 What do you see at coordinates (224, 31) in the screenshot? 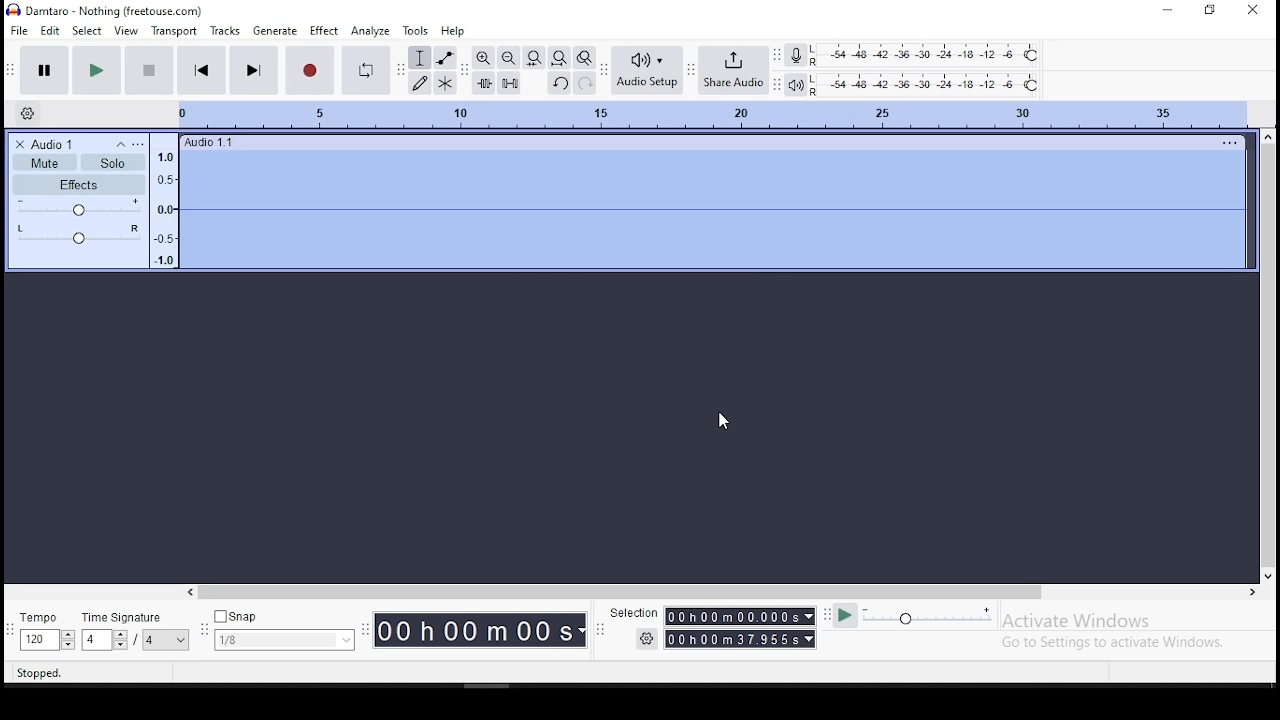
I see `tracks` at bounding box center [224, 31].